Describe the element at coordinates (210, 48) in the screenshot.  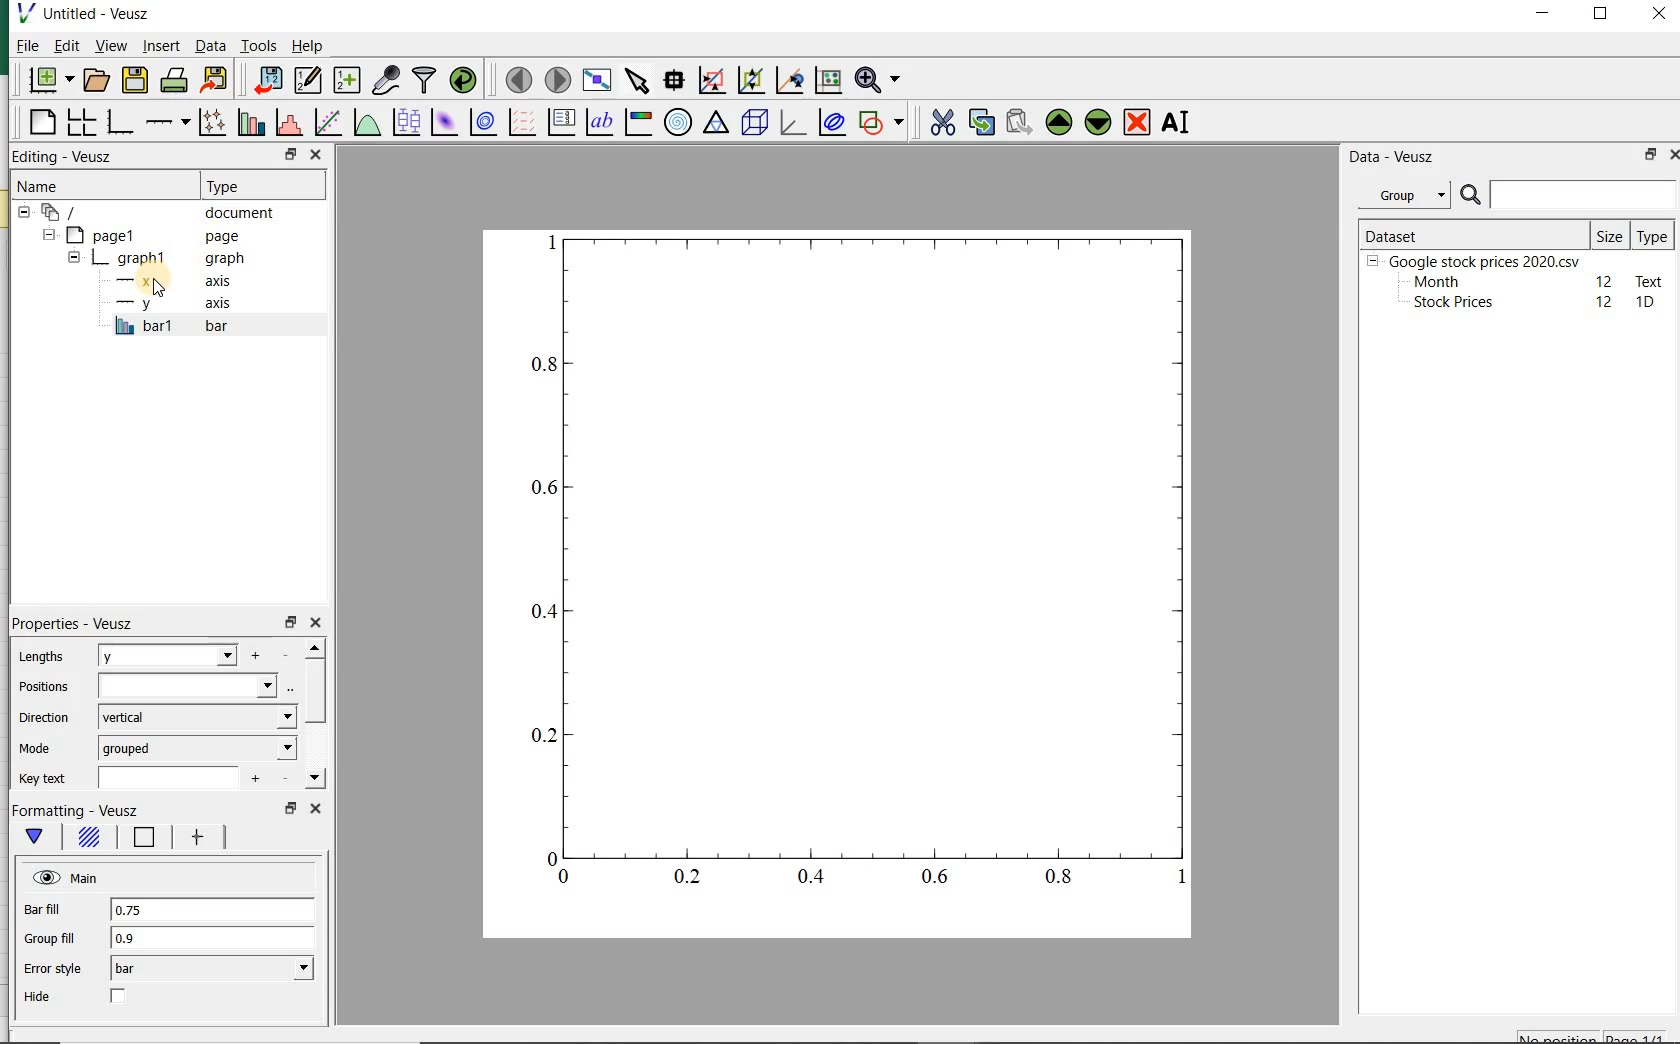
I see `Data` at that location.